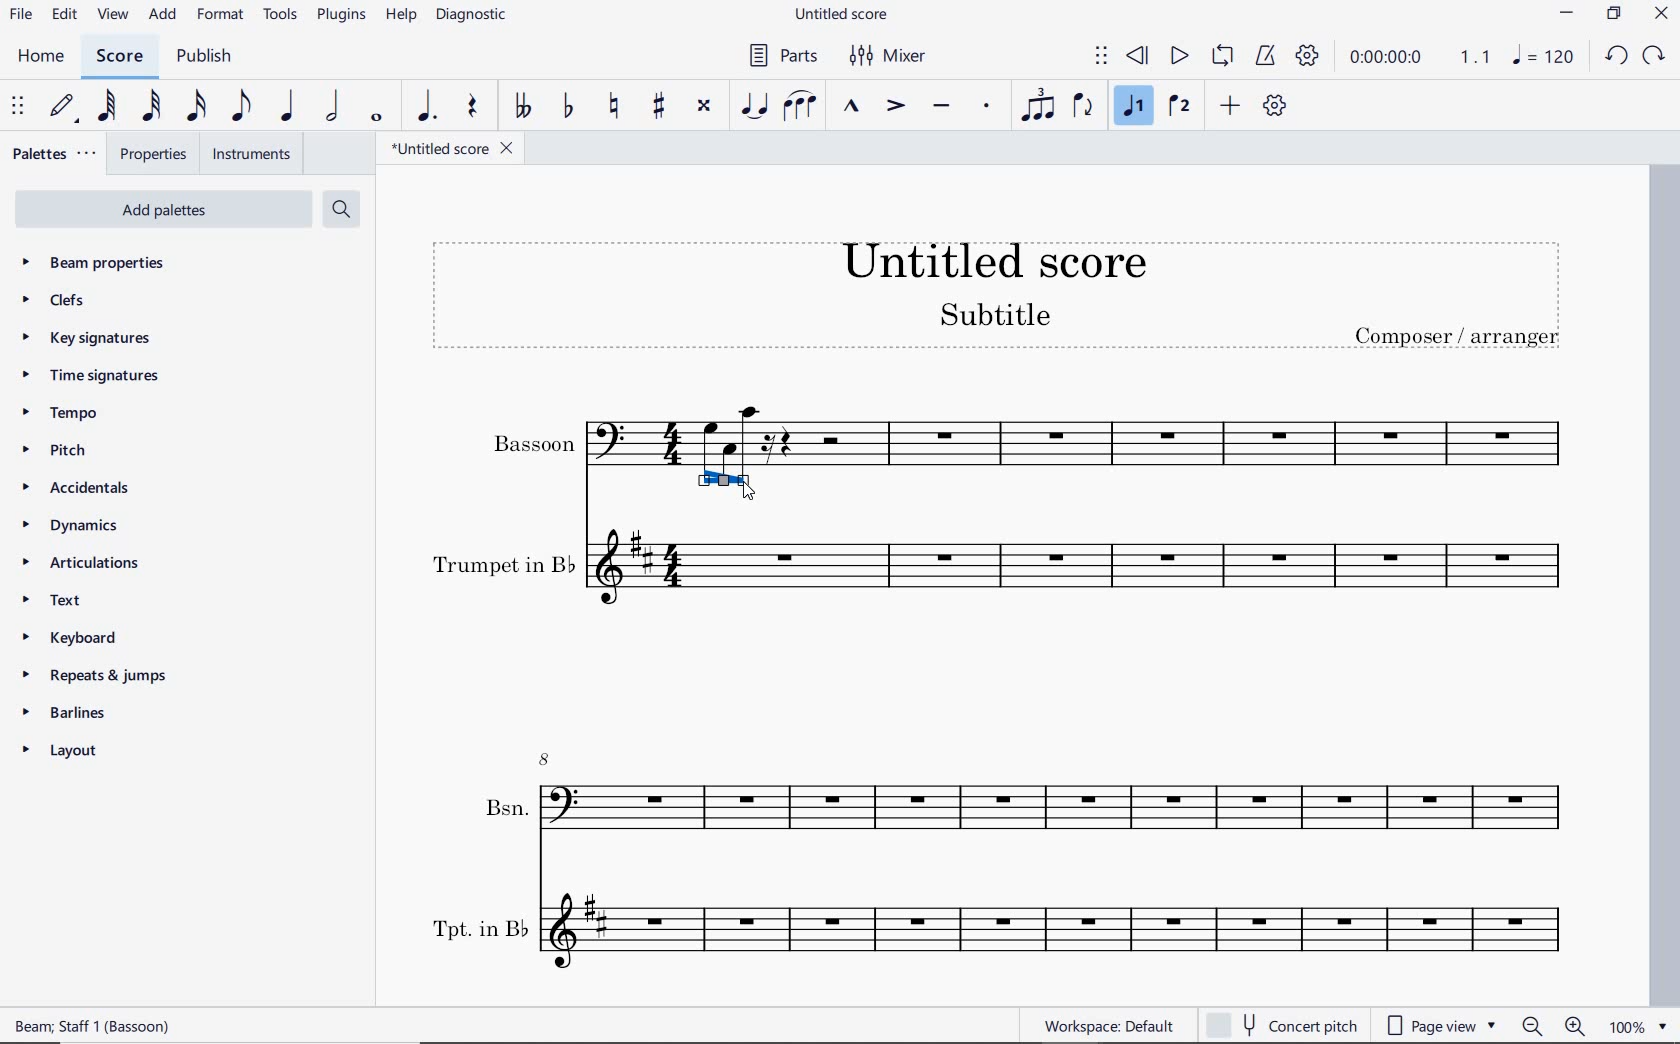  Describe the element at coordinates (1544, 57) in the screenshot. I see `NOTE` at that location.